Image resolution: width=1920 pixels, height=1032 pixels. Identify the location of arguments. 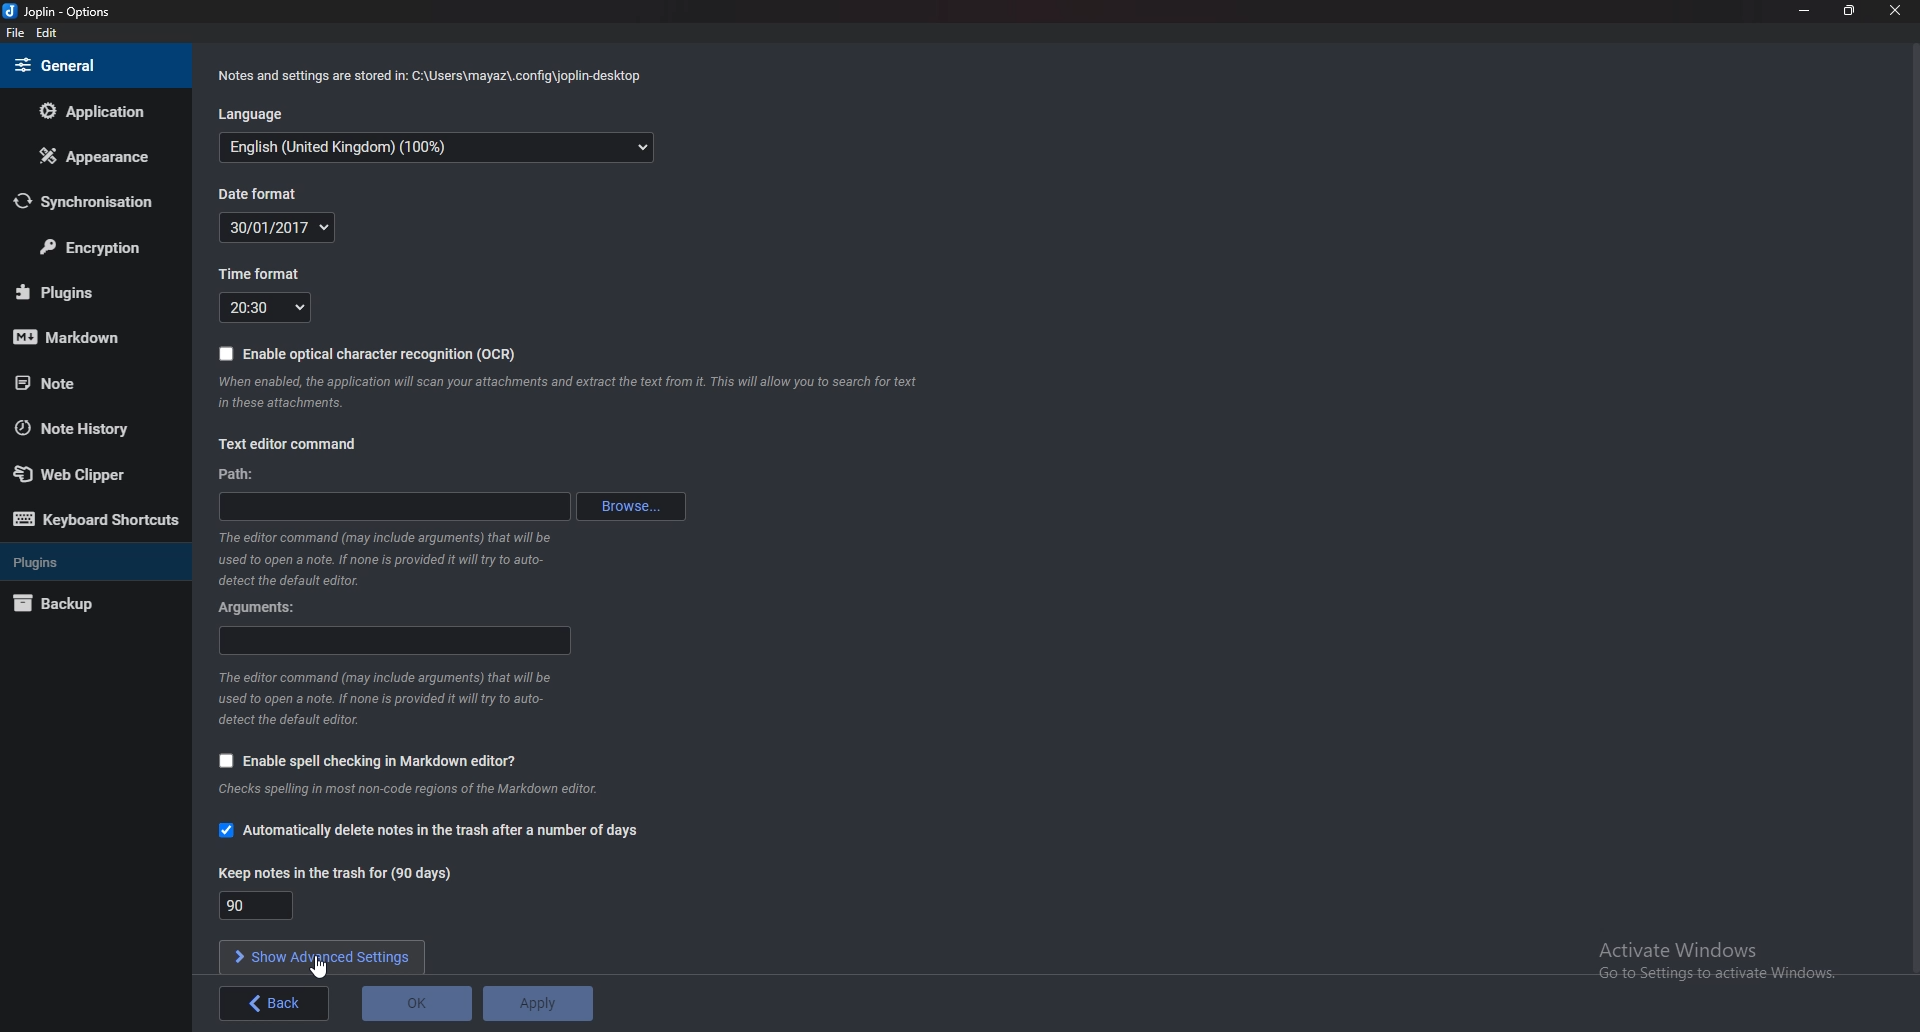
(398, 640).